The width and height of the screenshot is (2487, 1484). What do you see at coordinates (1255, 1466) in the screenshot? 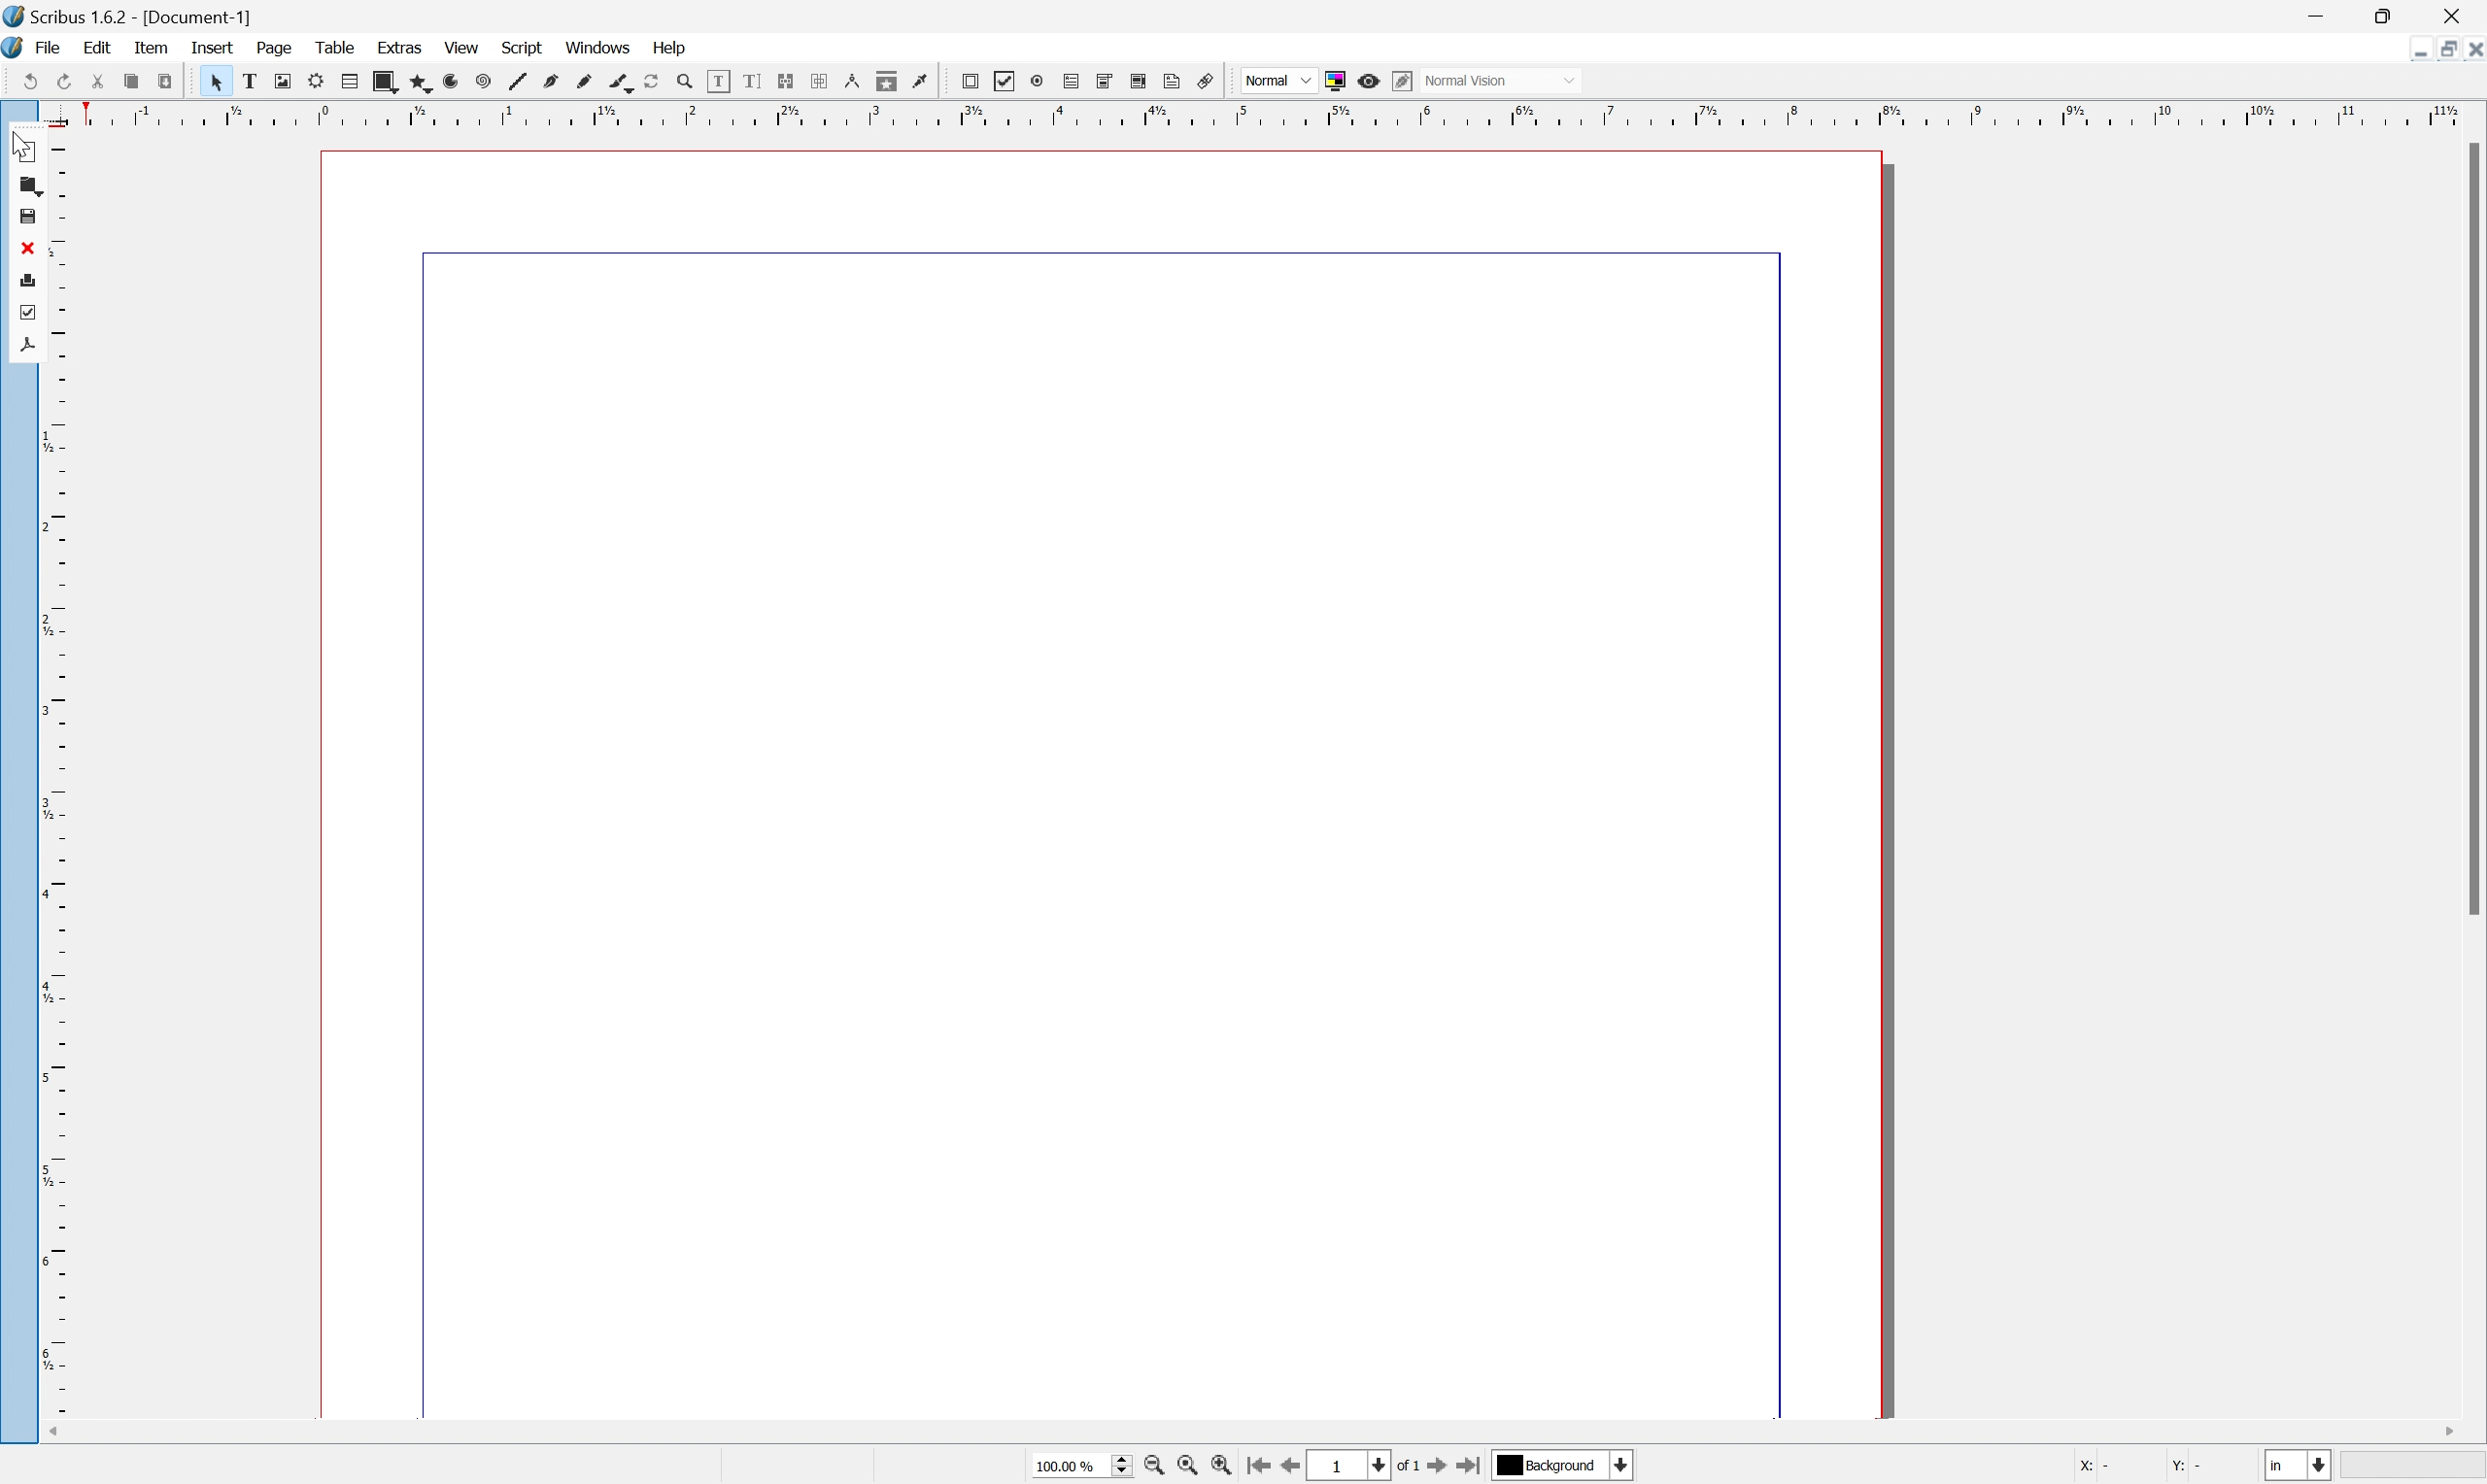
I see `go to first page` at bounding box center [1255, 1466].